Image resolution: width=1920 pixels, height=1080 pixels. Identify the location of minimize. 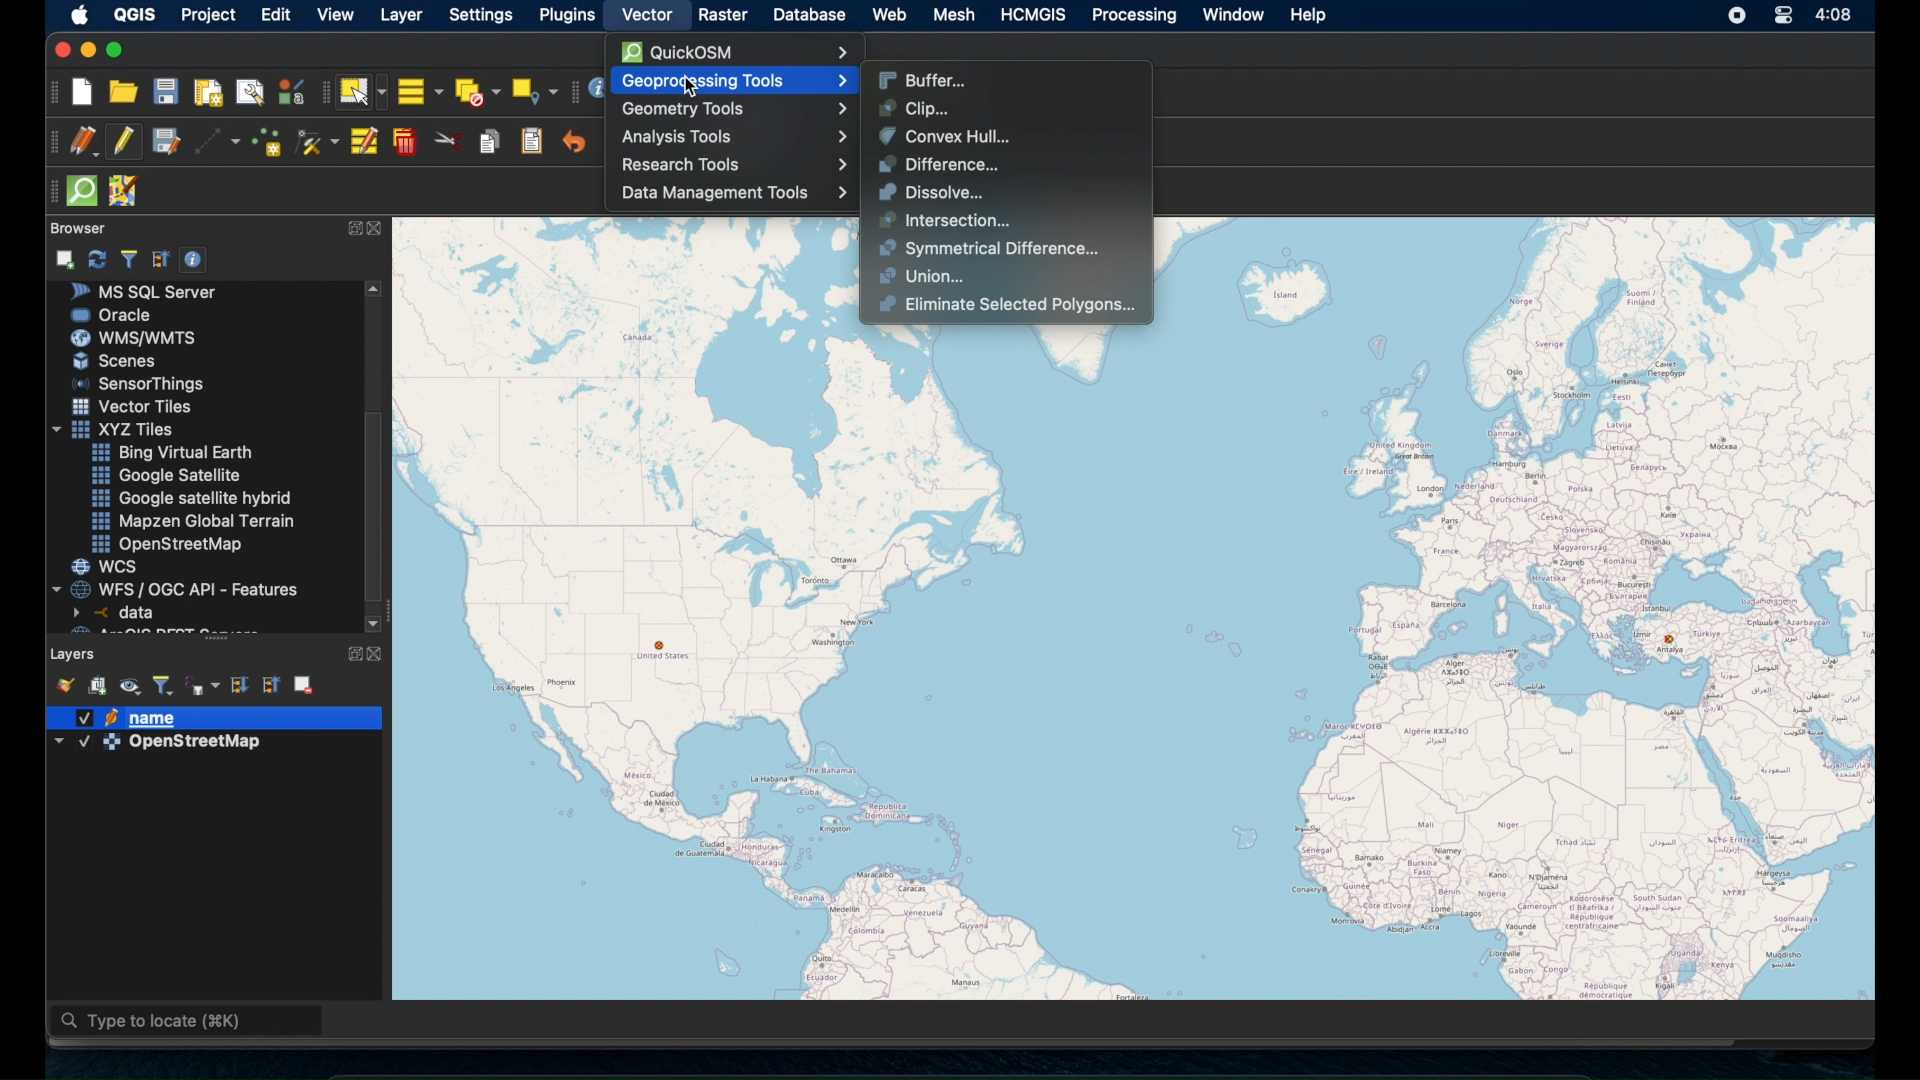
(86, 50).